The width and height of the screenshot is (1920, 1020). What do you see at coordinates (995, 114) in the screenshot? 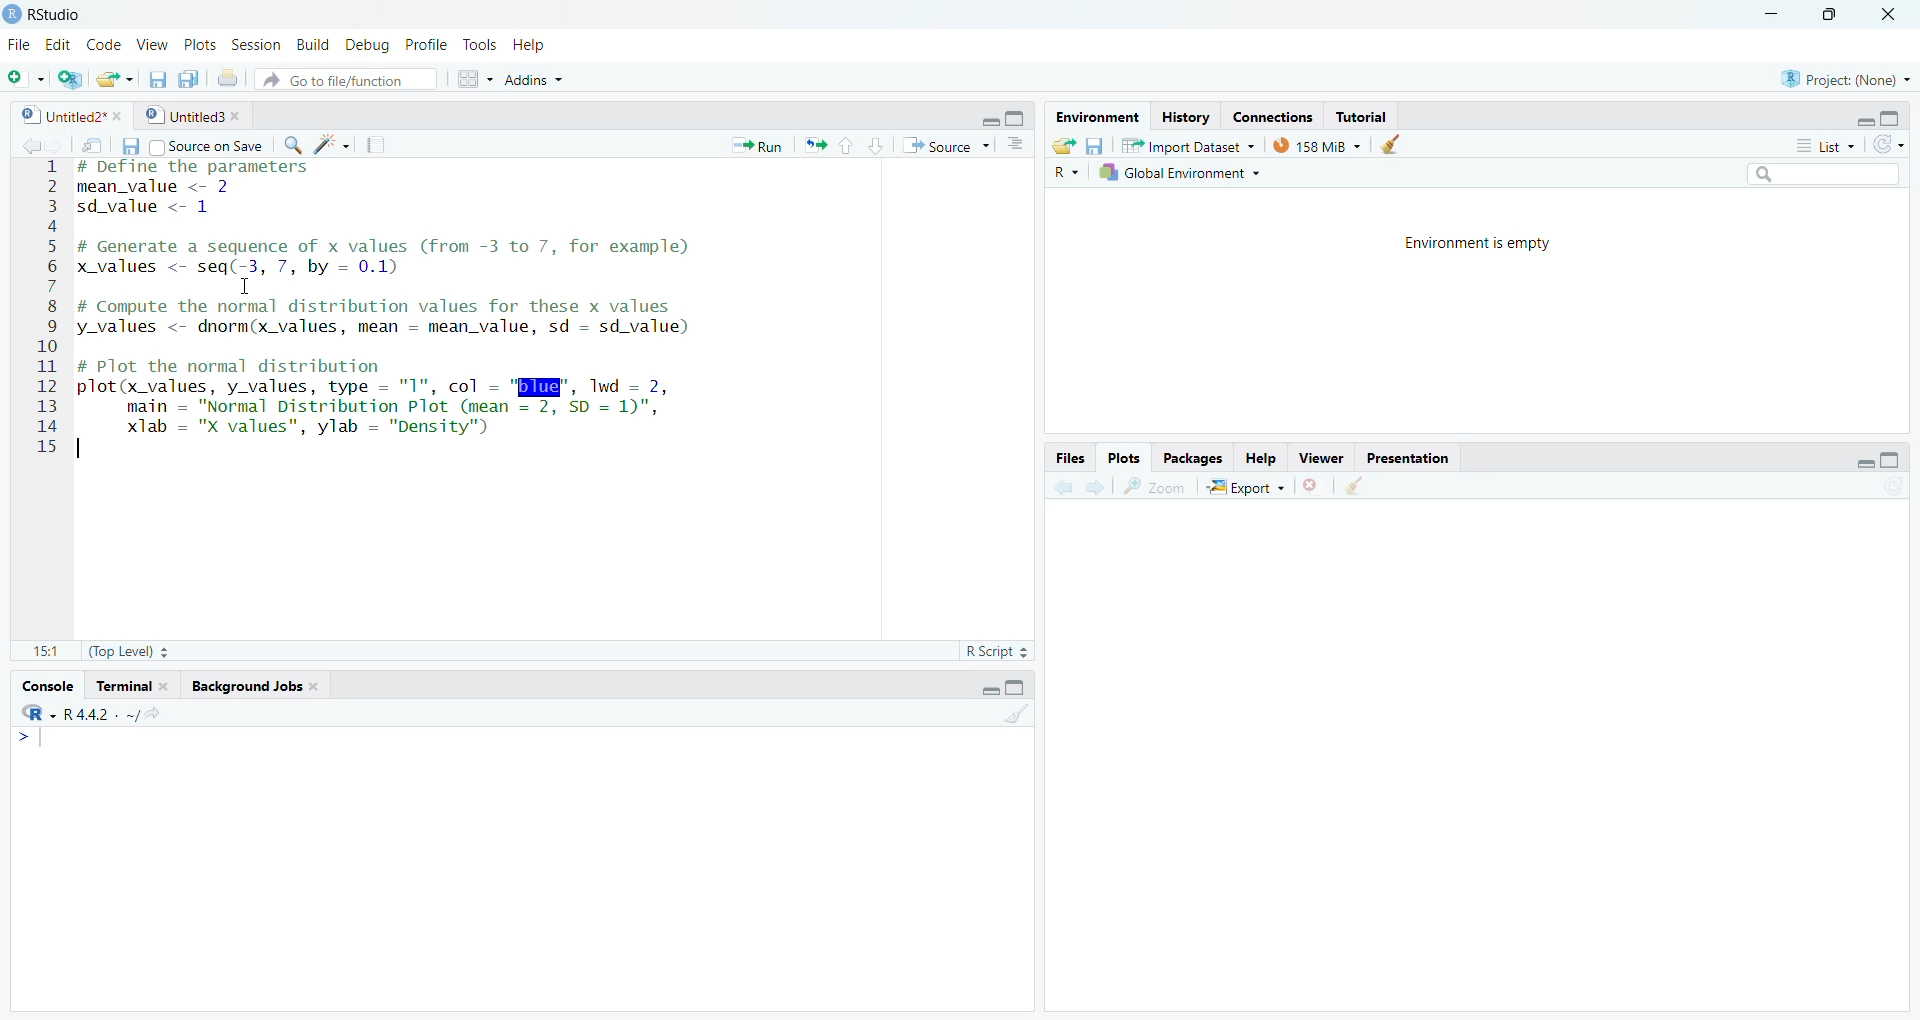
I see `Maximize/minimize` at bounding box center [995, 114].